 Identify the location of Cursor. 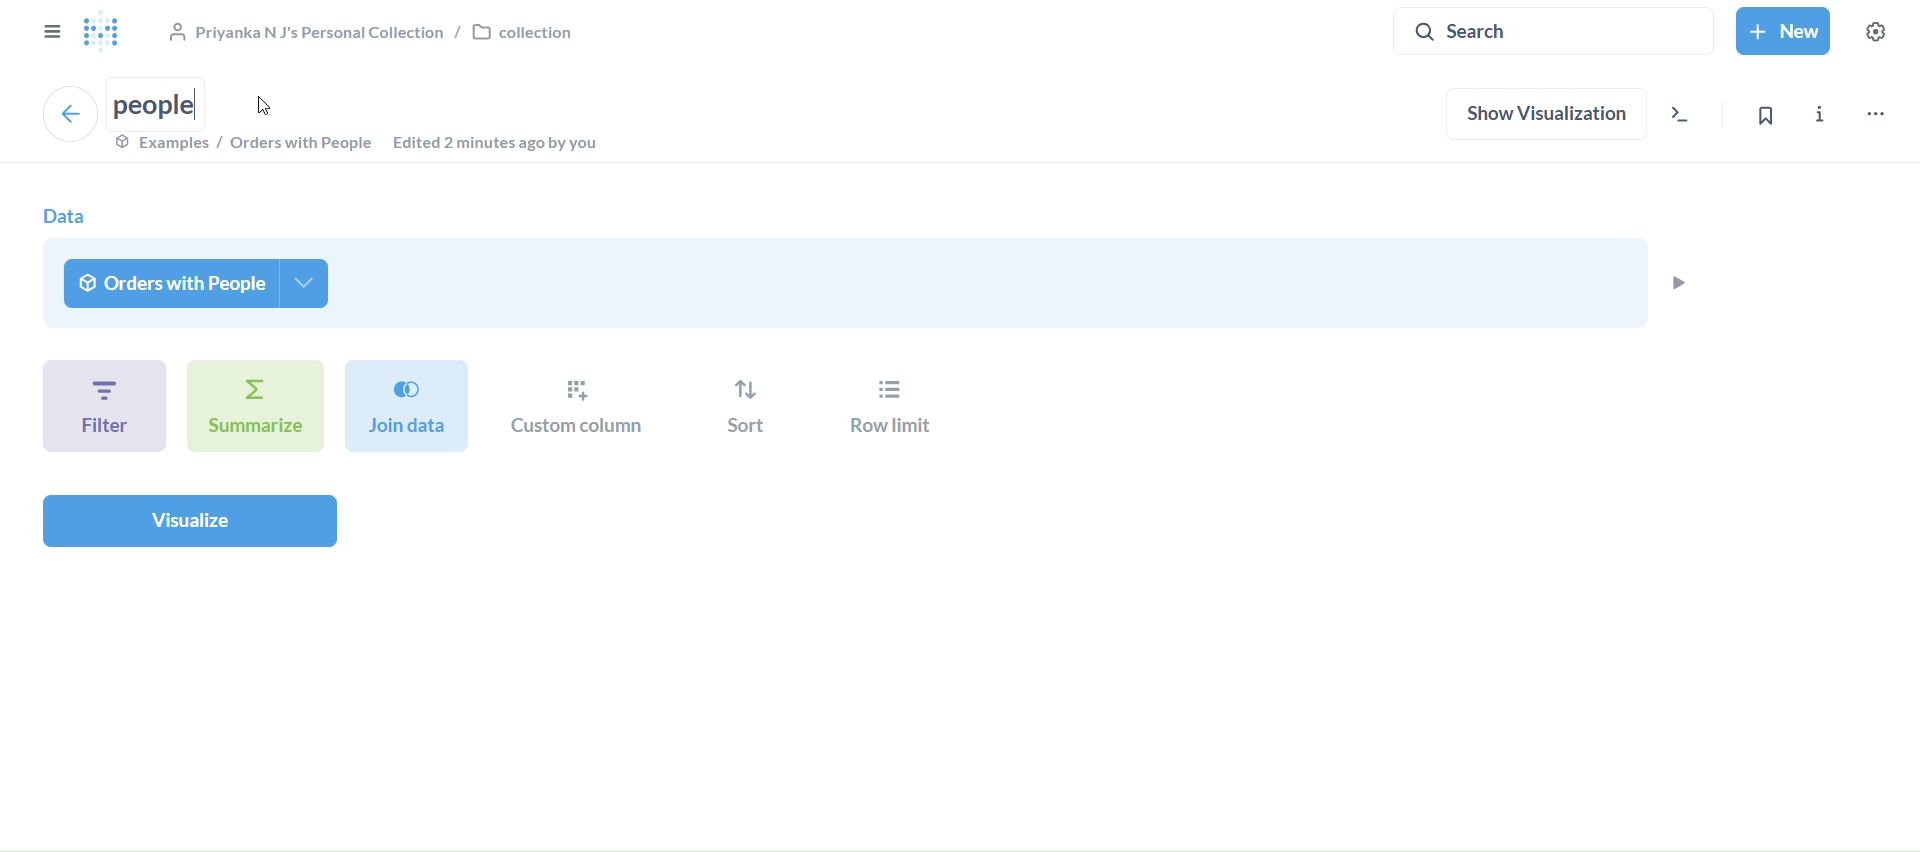
(265, 105).